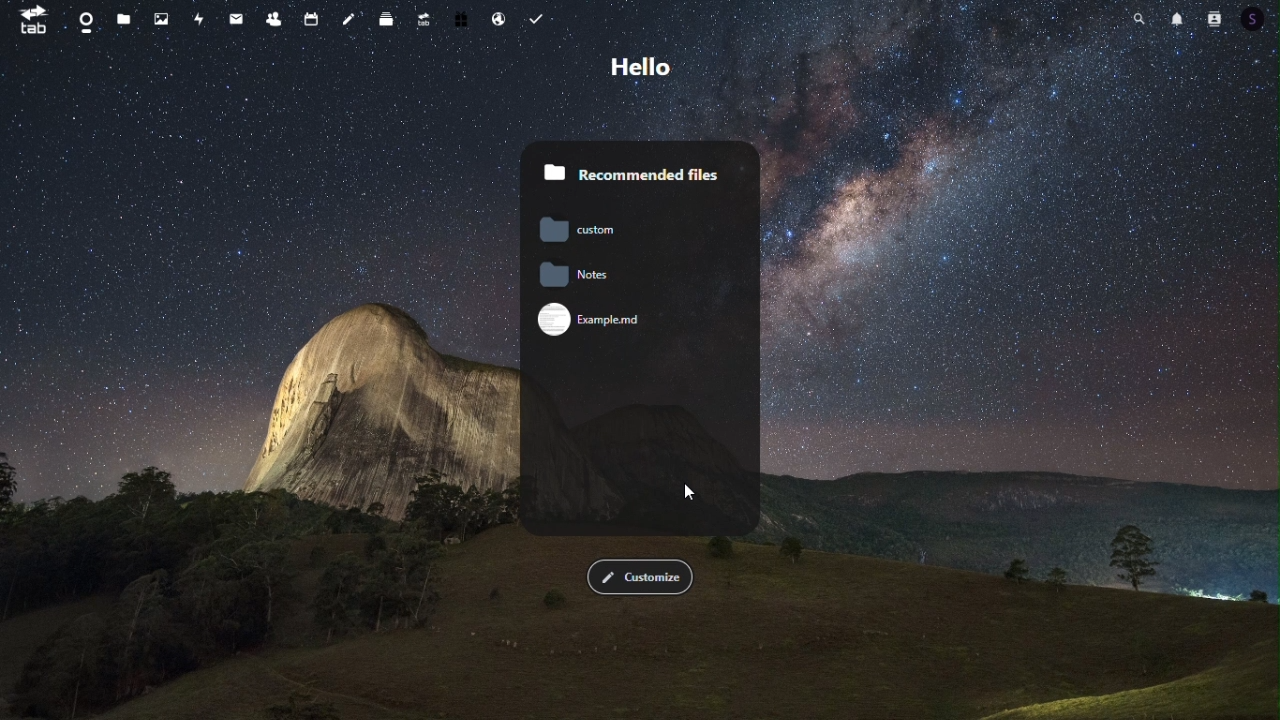  Describe the element at coordinates (386, 19) in the screenshot. I see `deck` at that location.